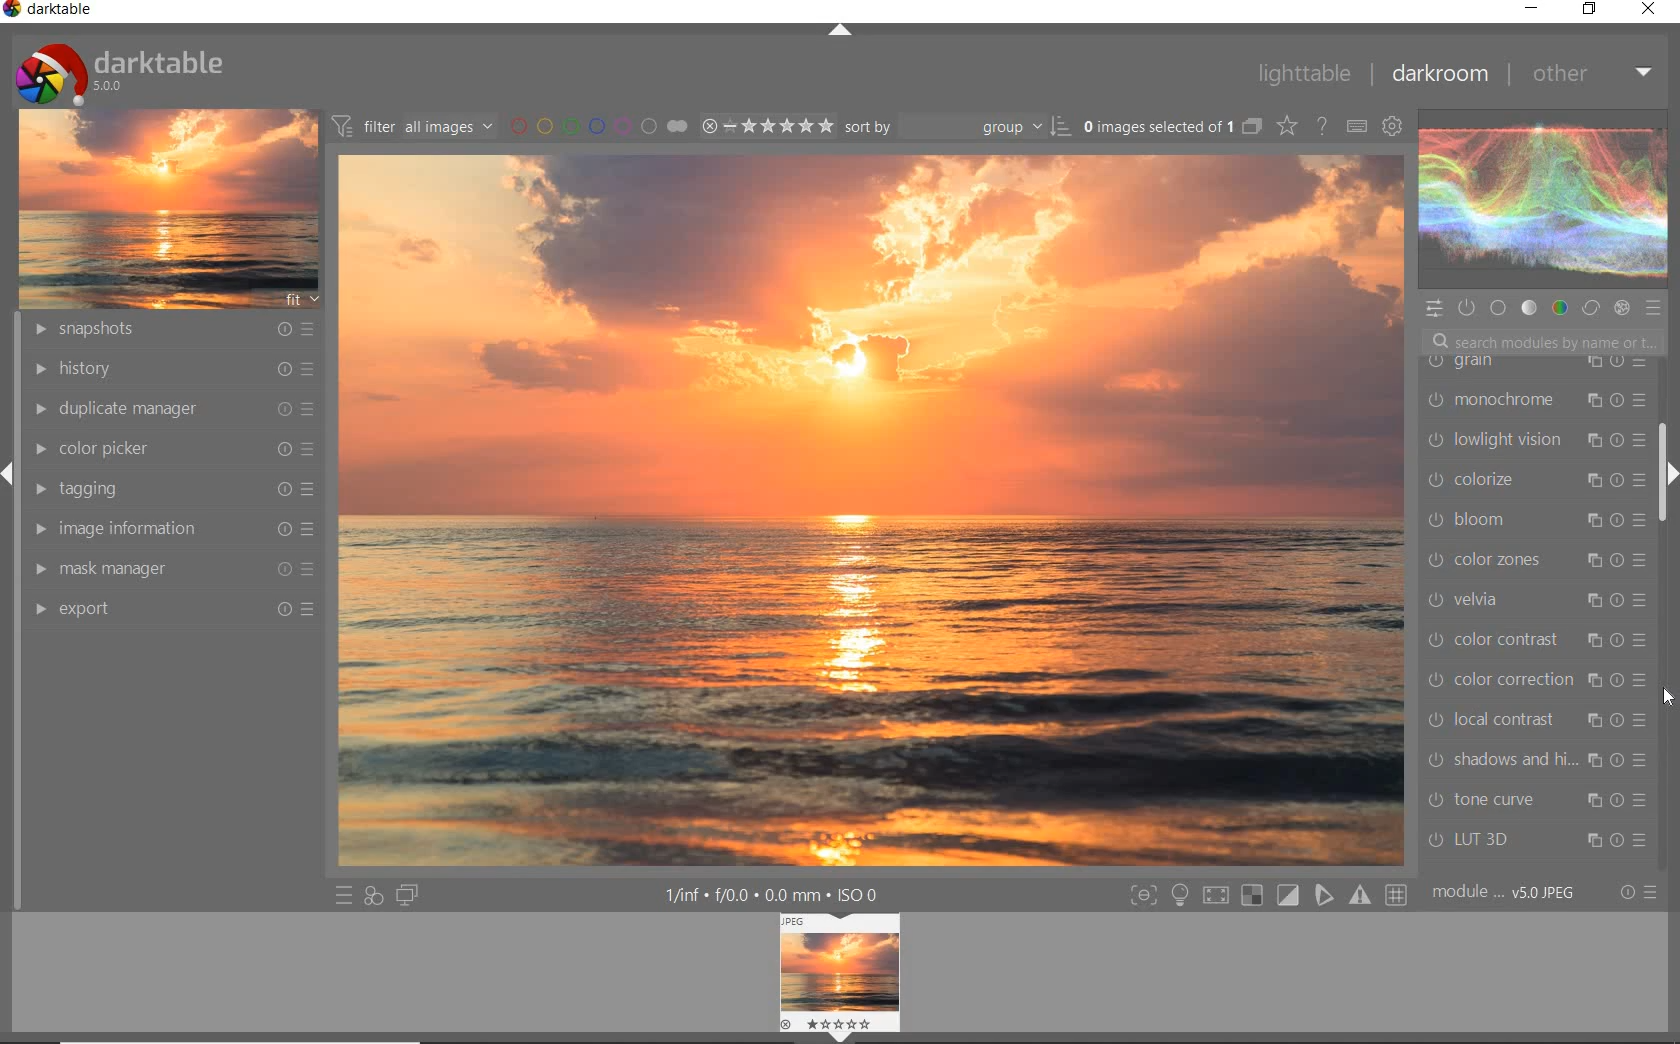 This screenshot has width=1680, height=1044. Describe the element at coordinates (1544, 341) in the screenshot. I see `SEARCH MODULES` at that location.